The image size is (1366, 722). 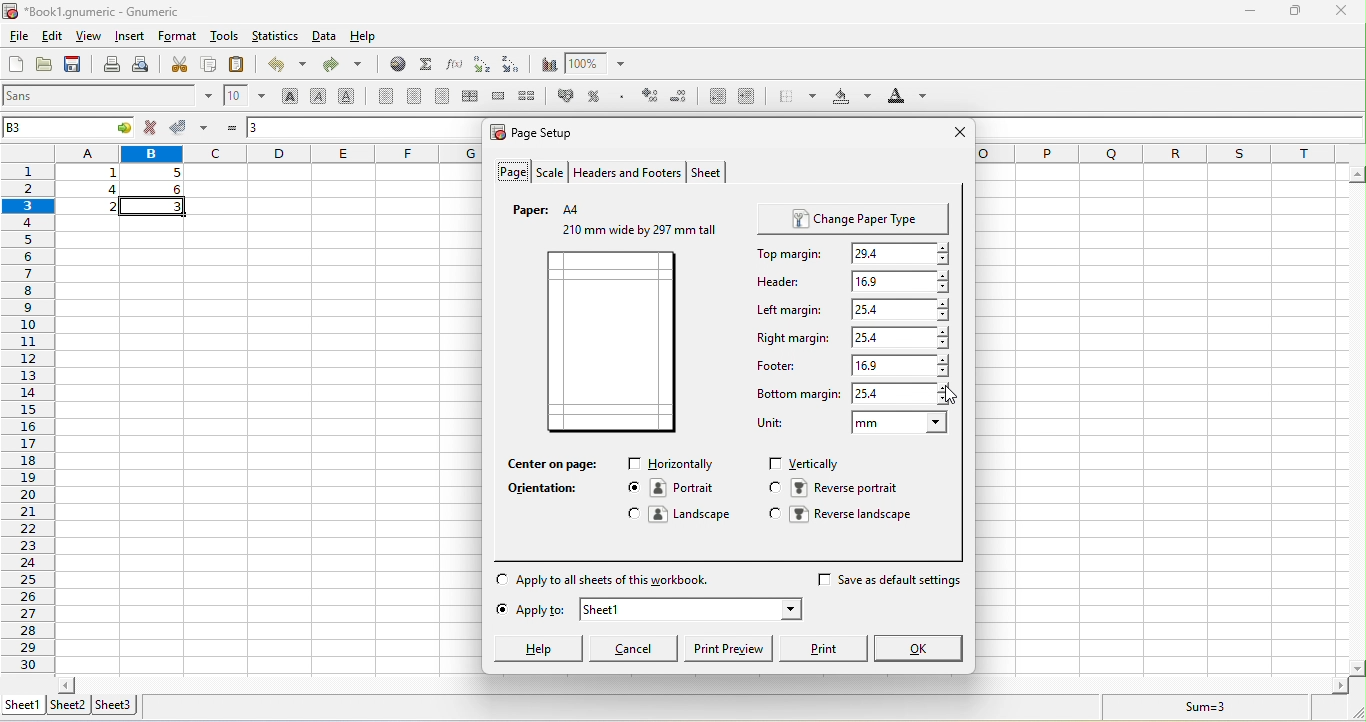 I want to click on reverse landscape, so click(x=853, y=519).